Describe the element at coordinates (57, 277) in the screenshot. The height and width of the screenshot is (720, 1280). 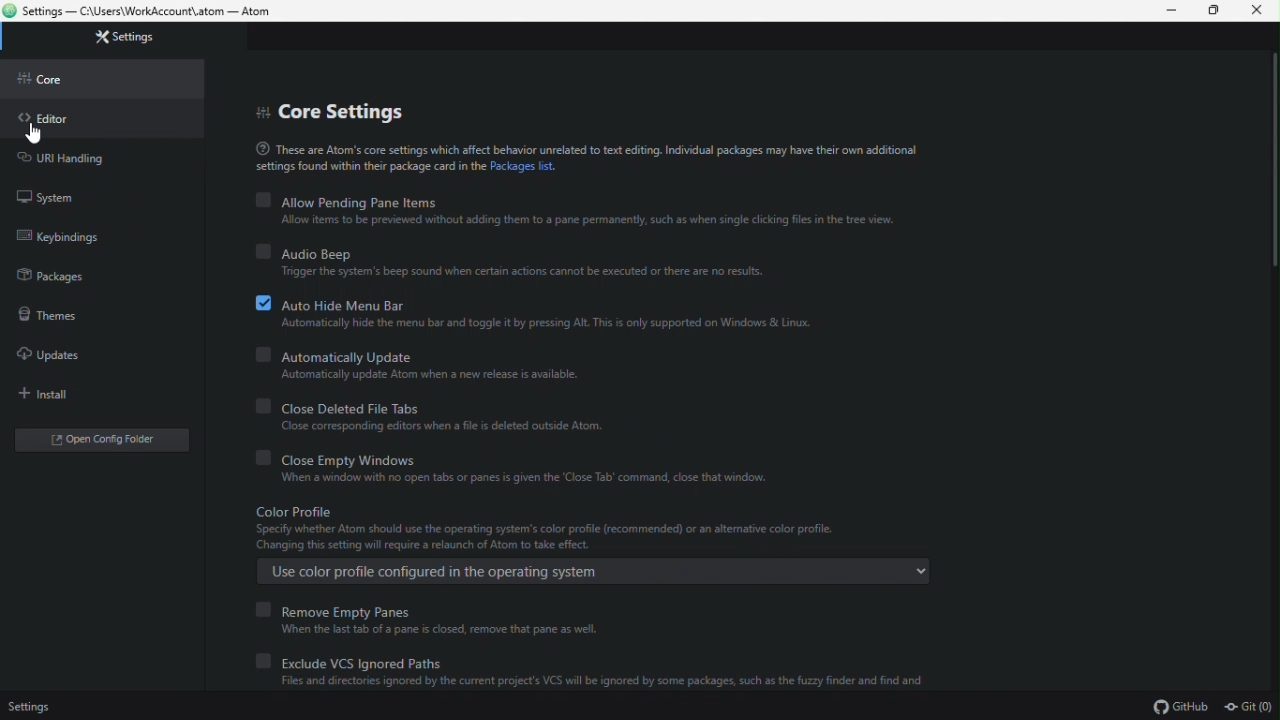
I see `Packages` at that location.